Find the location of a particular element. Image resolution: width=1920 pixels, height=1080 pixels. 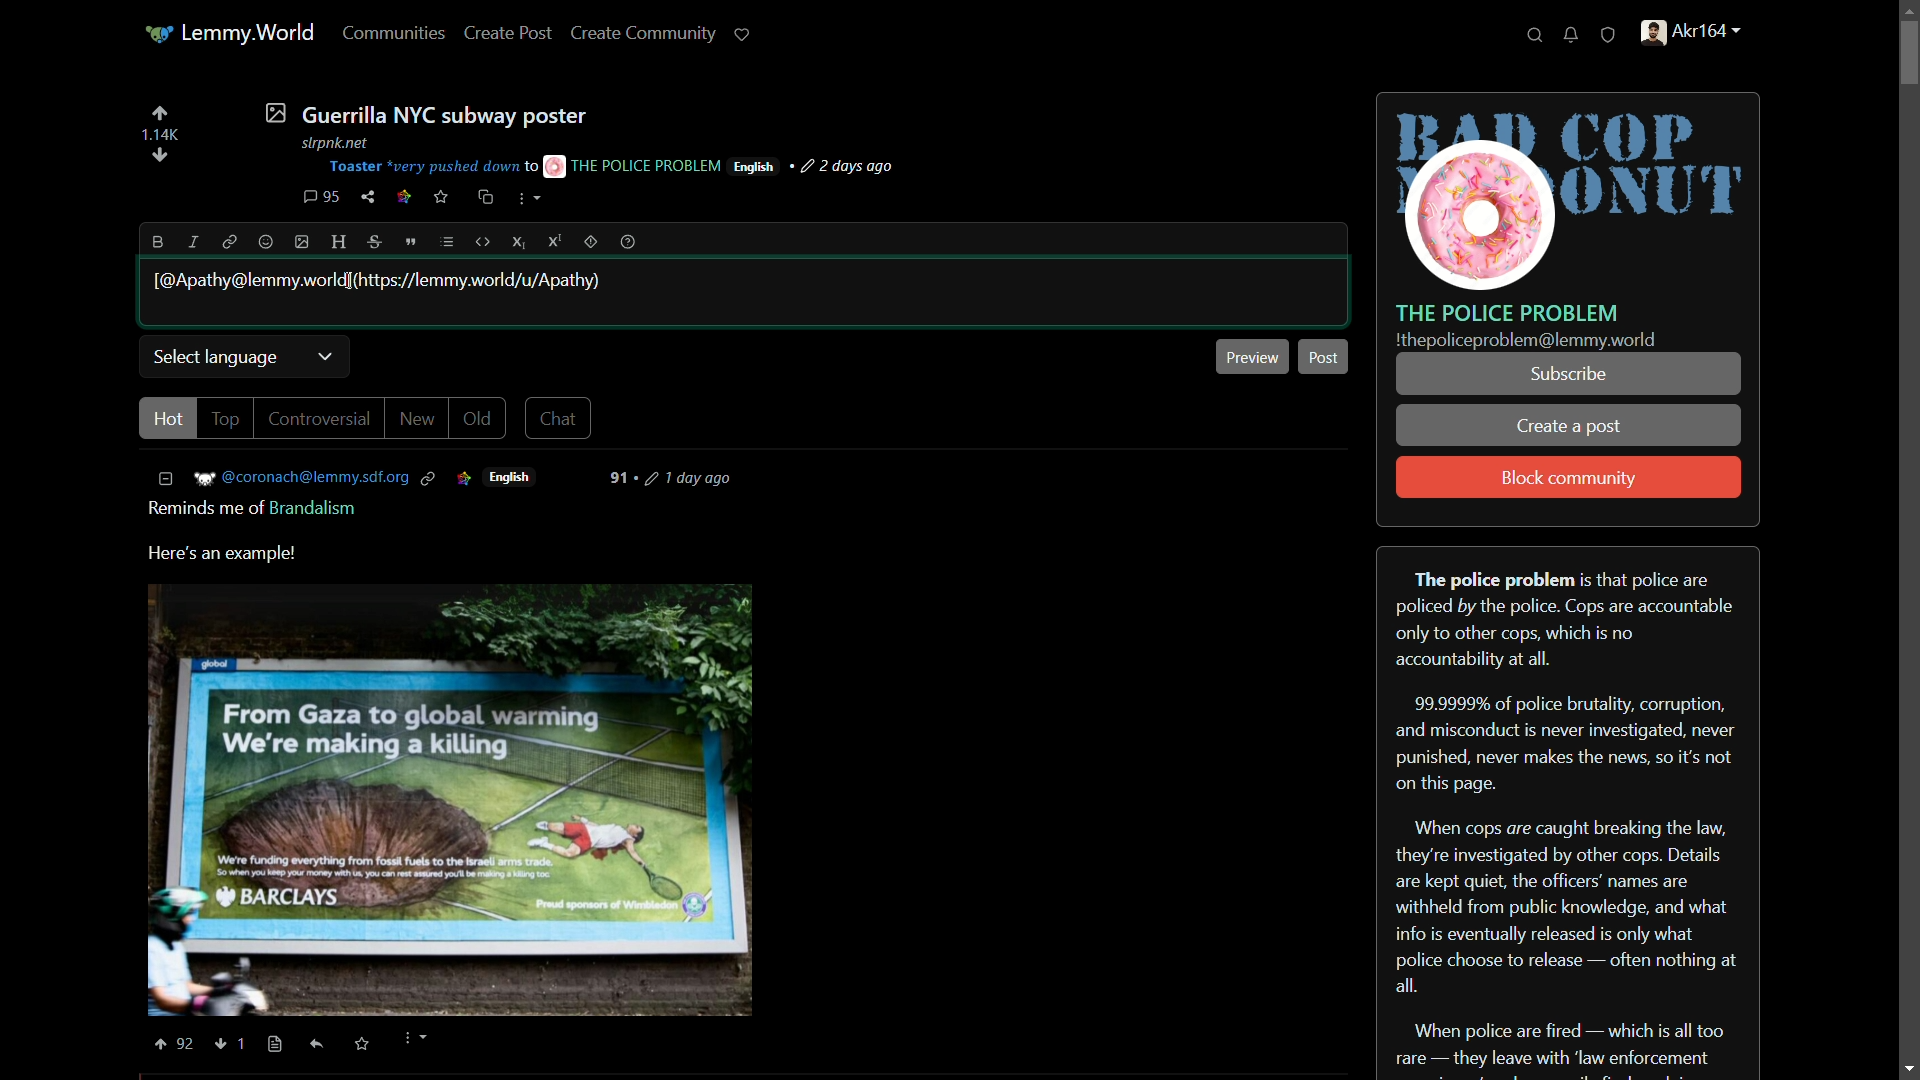

handle is located at coordinates (1702, 35).